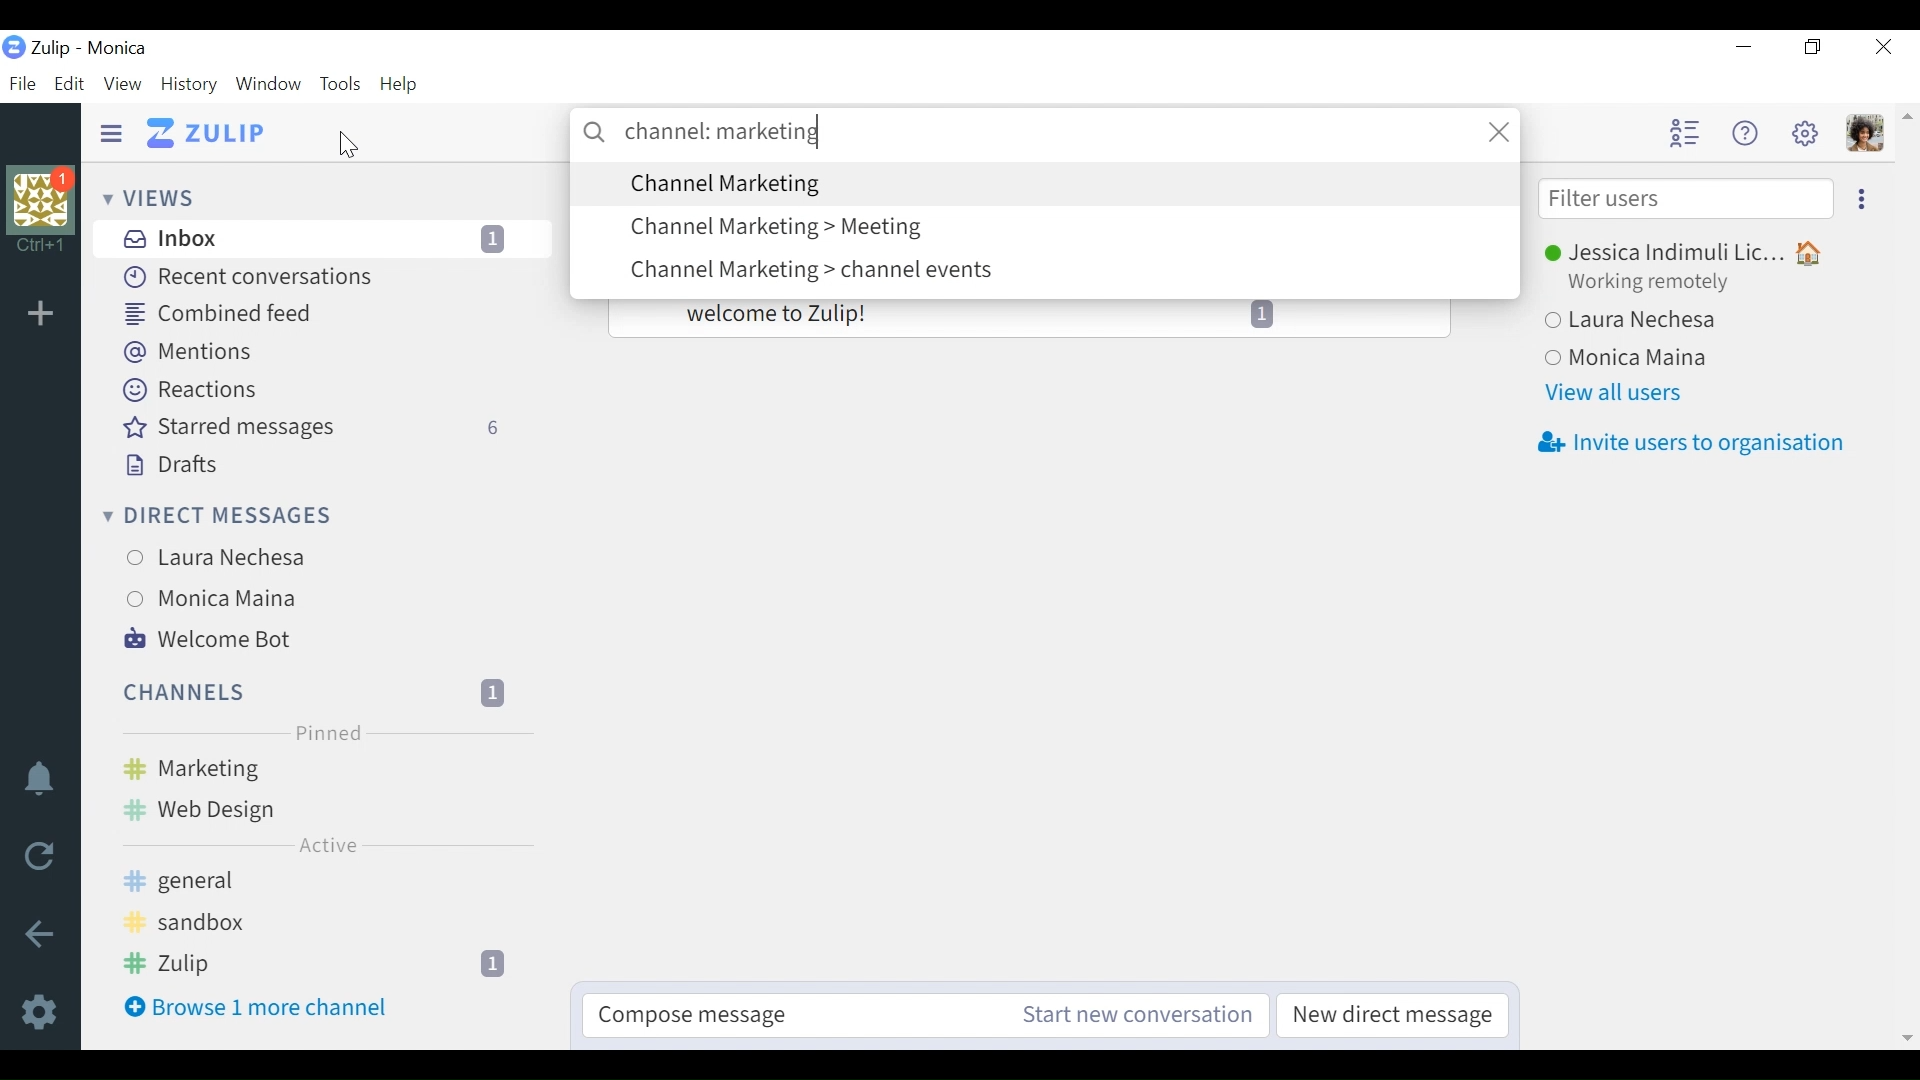 The image size is (1920, 1080). What do you see at coordinates (314, 428) in the screenshot?
I see `Starred messages` at bounding box center [314, 428].